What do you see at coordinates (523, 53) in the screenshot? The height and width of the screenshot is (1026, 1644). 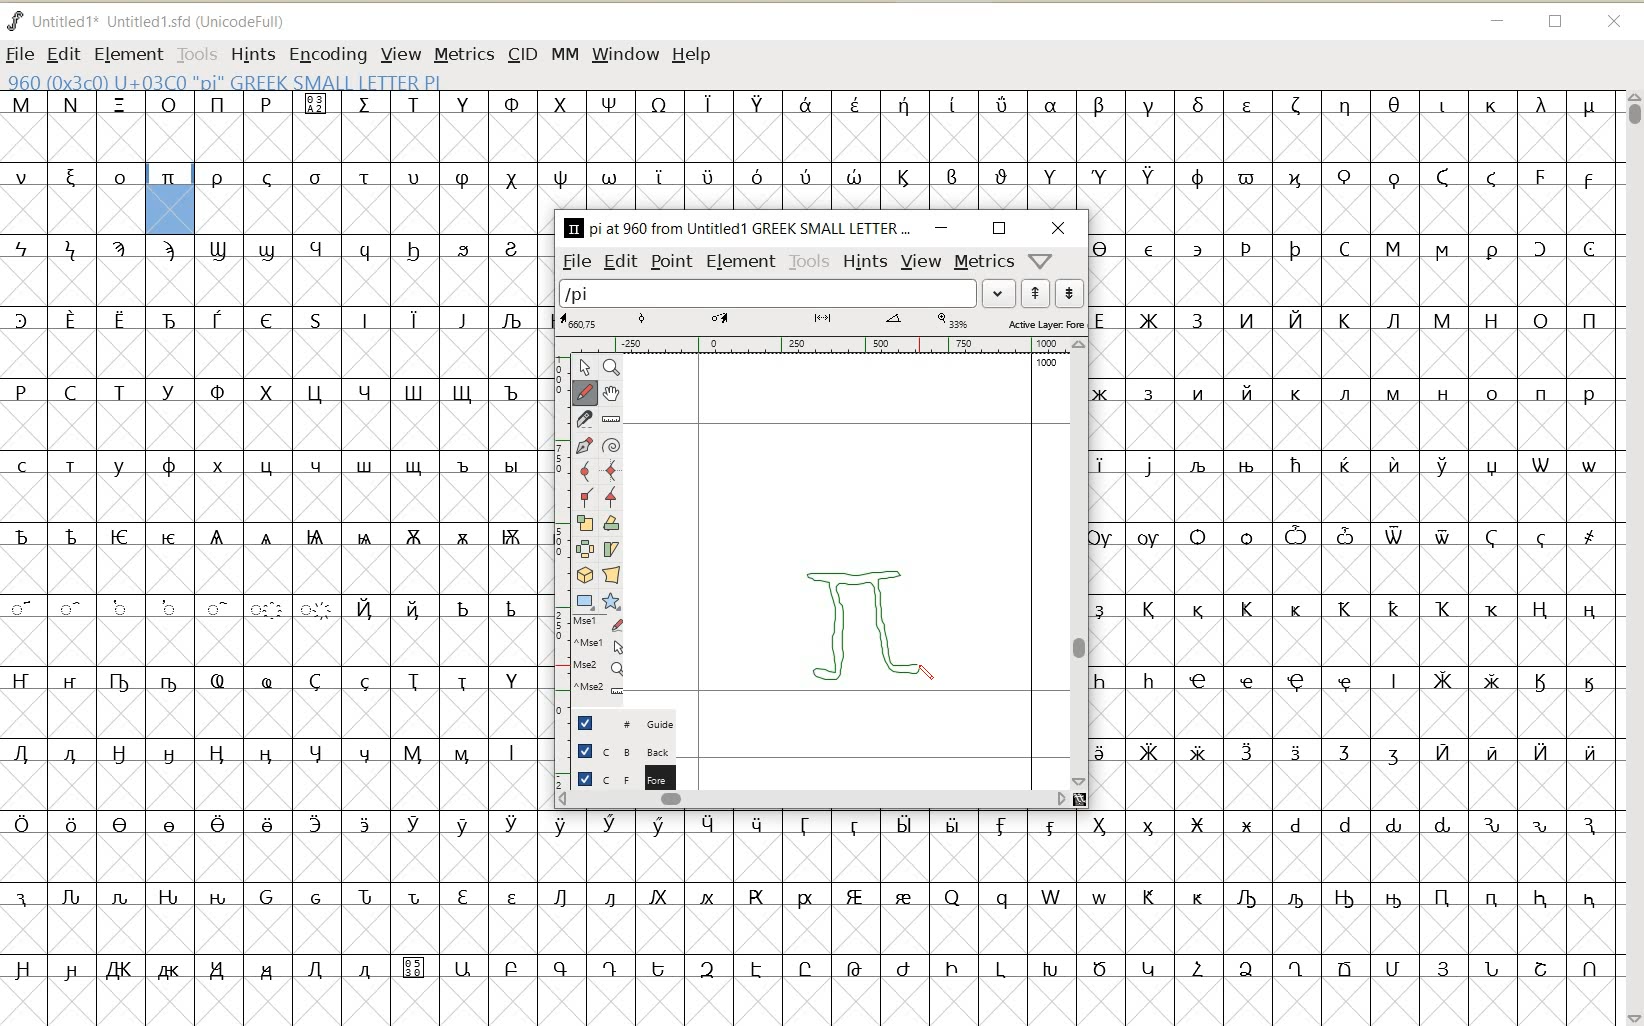 I see `CID` at bounding box center [523, 53].